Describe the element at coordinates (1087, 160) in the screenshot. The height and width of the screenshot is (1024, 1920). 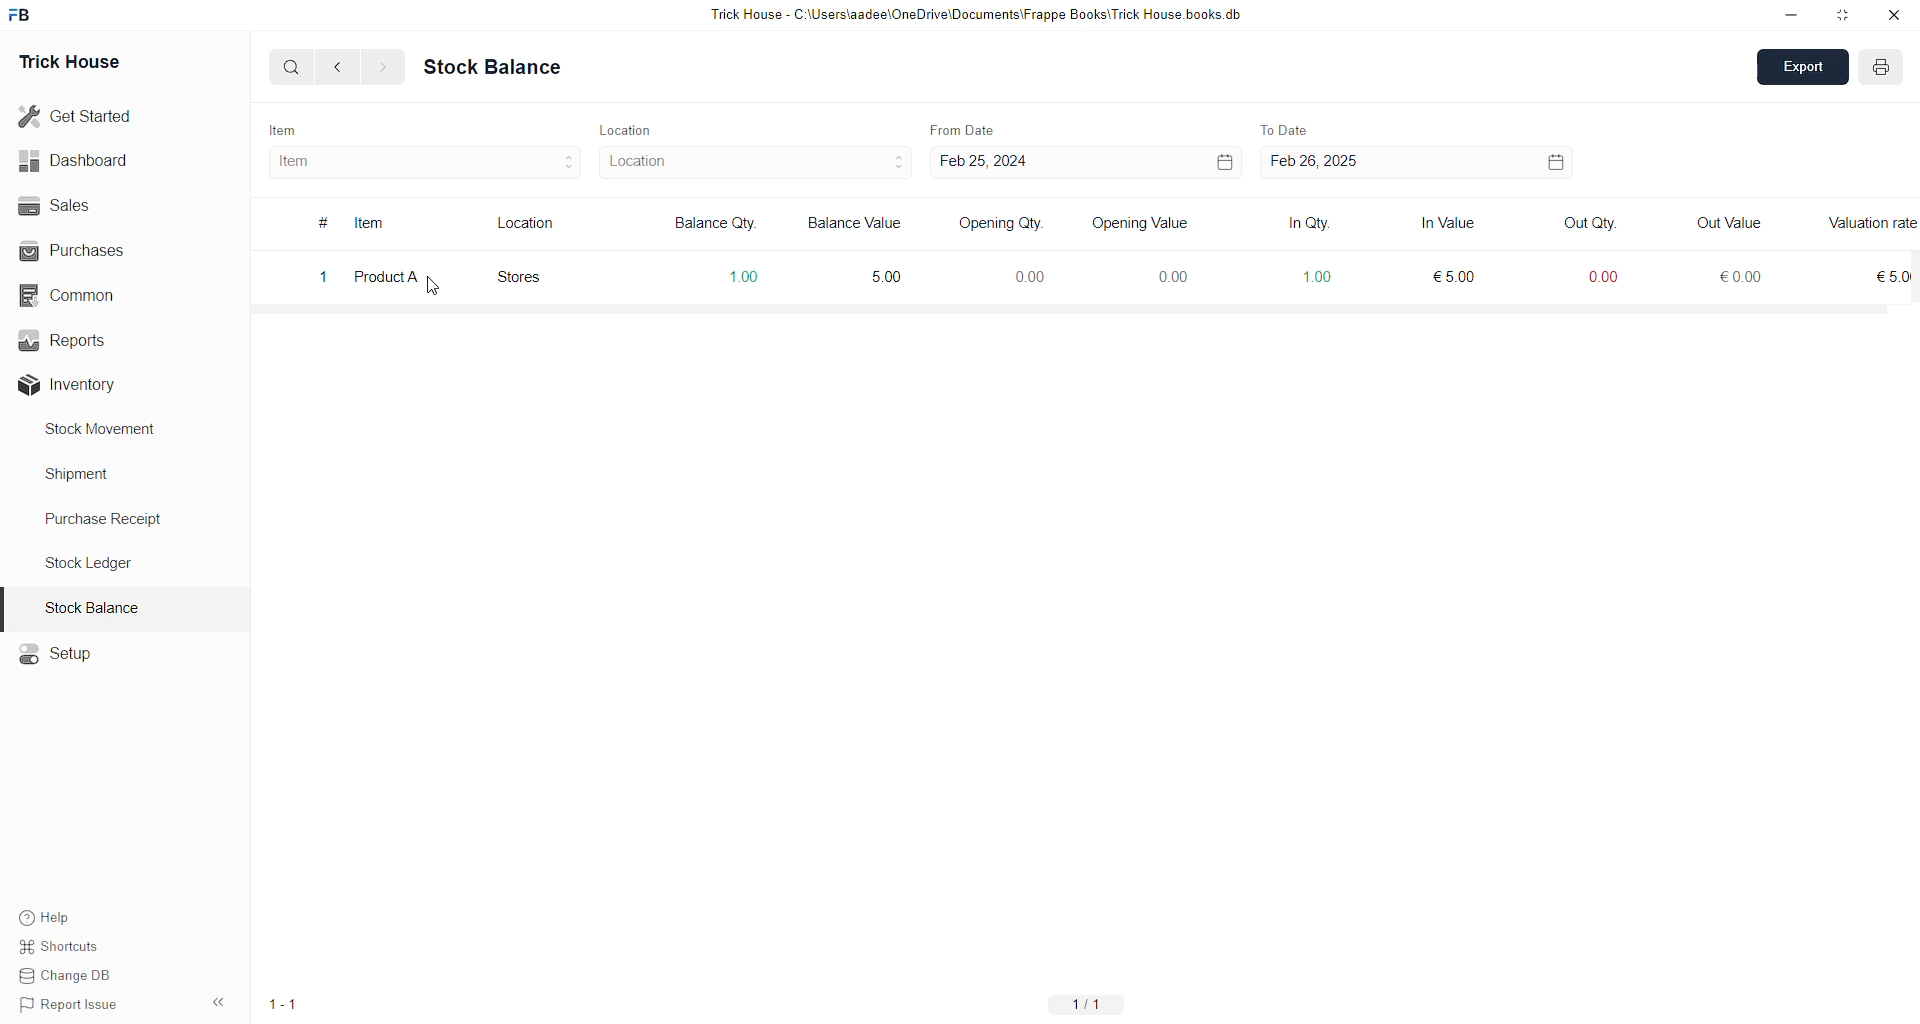
I see `Feb 25, 2024` at that location.